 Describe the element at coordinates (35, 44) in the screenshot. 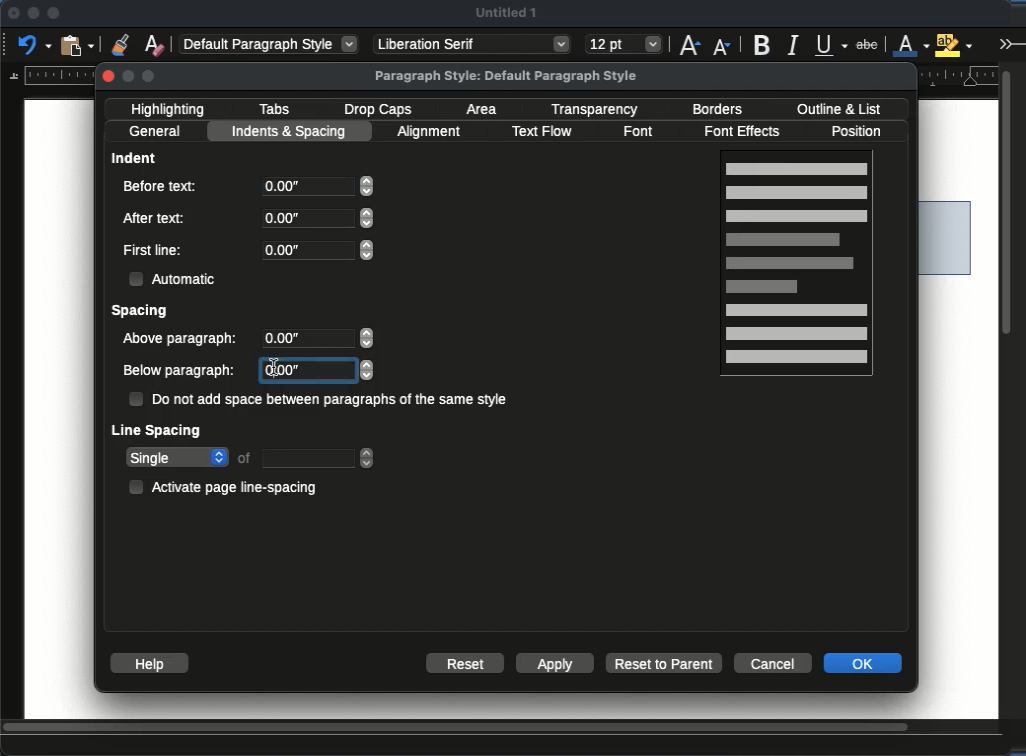

I see `undo` at that location.